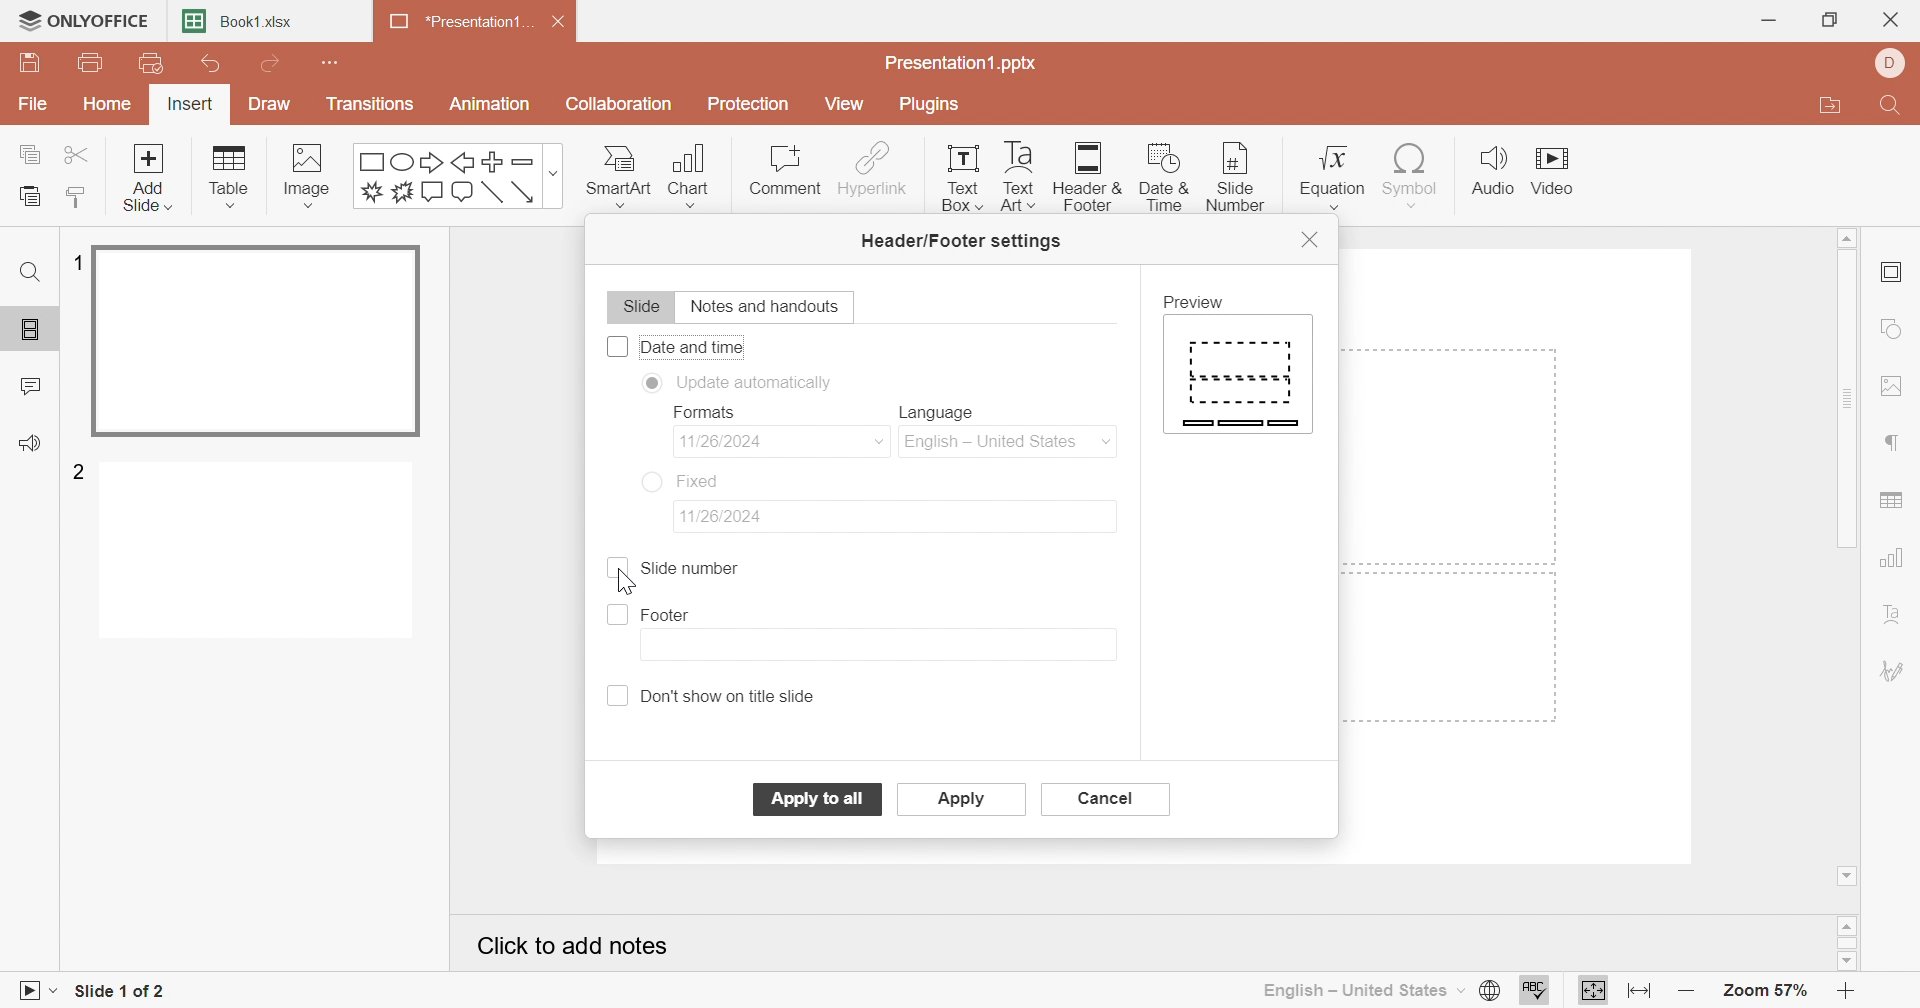 The height and width of the screenshot is (1008, 1920). Describe the element at coordinates (1238, 174) in the screenshot. I see `cursor` at that location.